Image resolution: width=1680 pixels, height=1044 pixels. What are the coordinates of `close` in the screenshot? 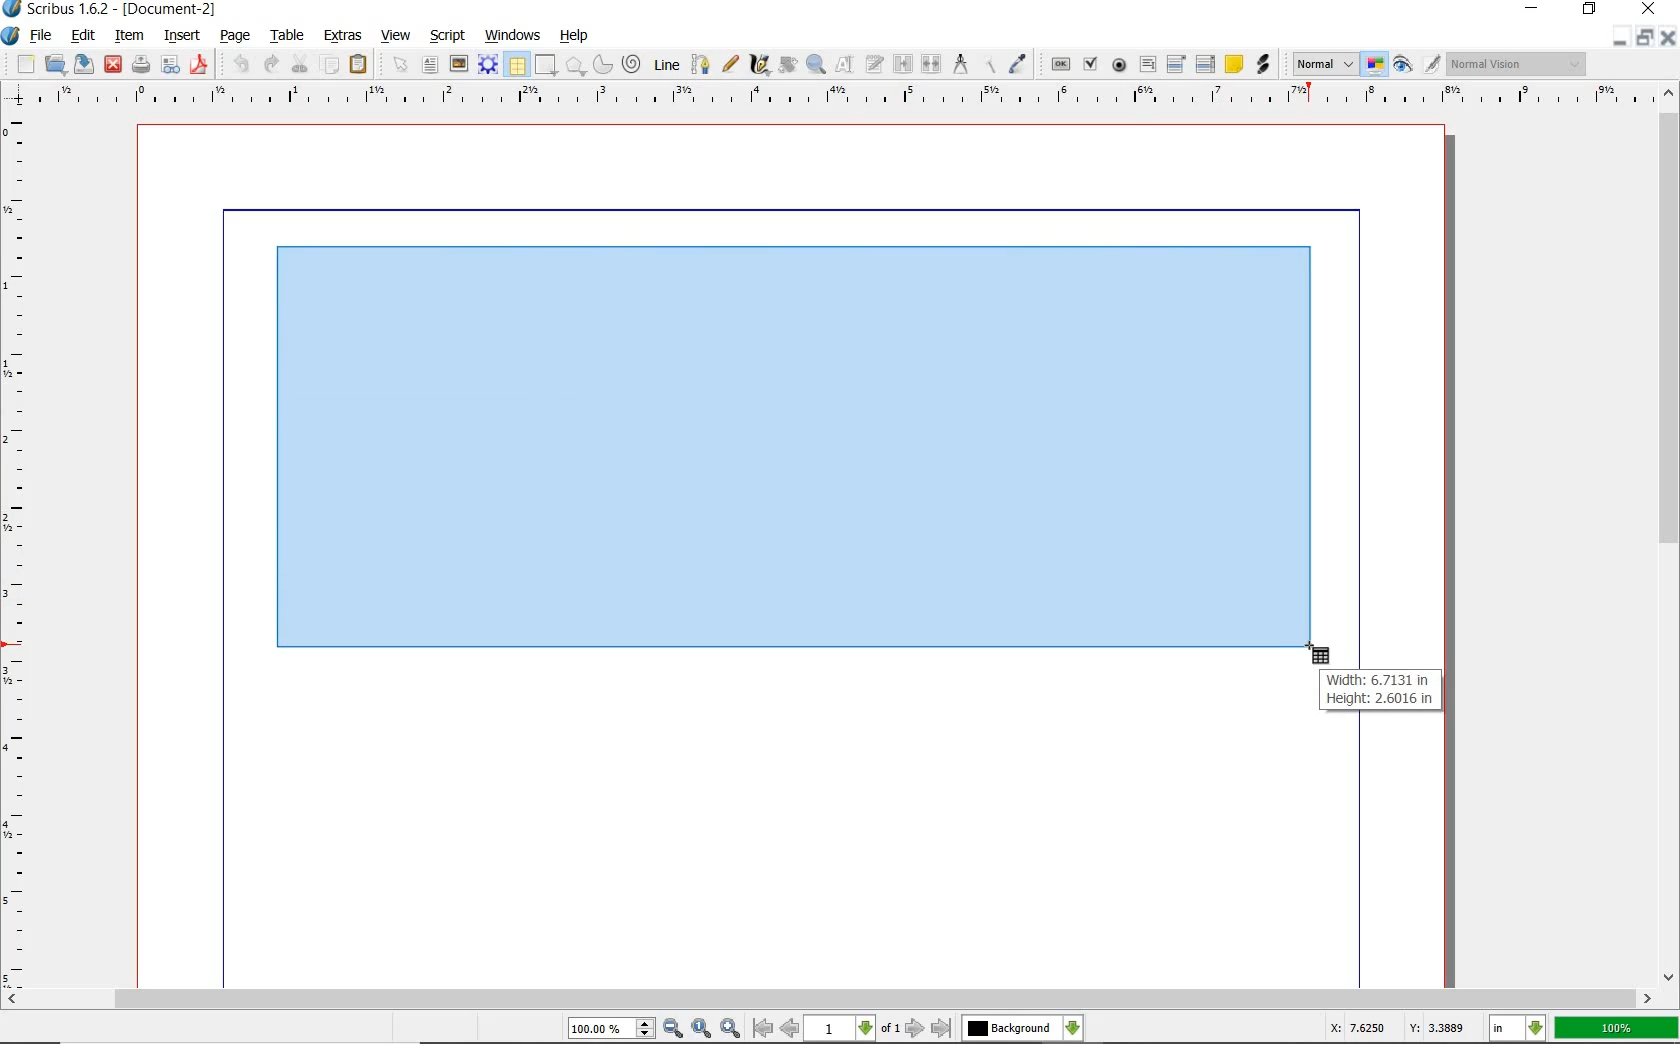 It's located at (112, 65).